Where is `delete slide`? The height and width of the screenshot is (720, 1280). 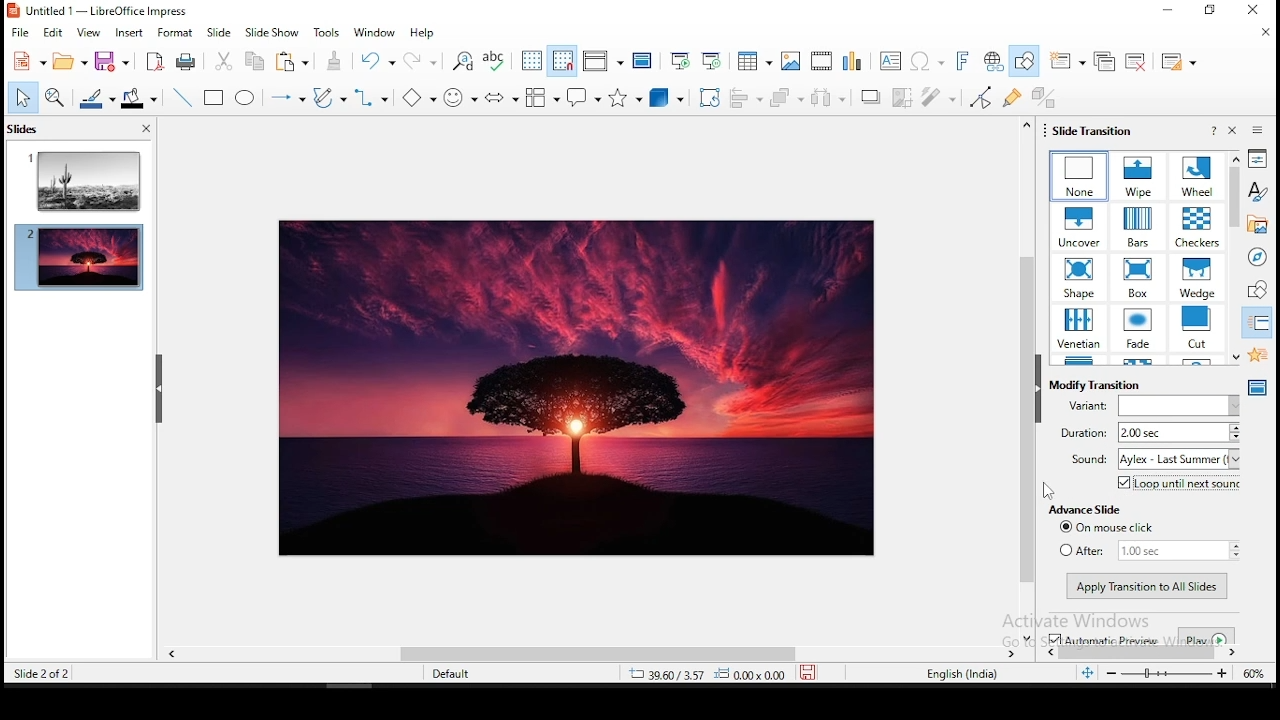 delete slide is located at coordinates (1140, 58).